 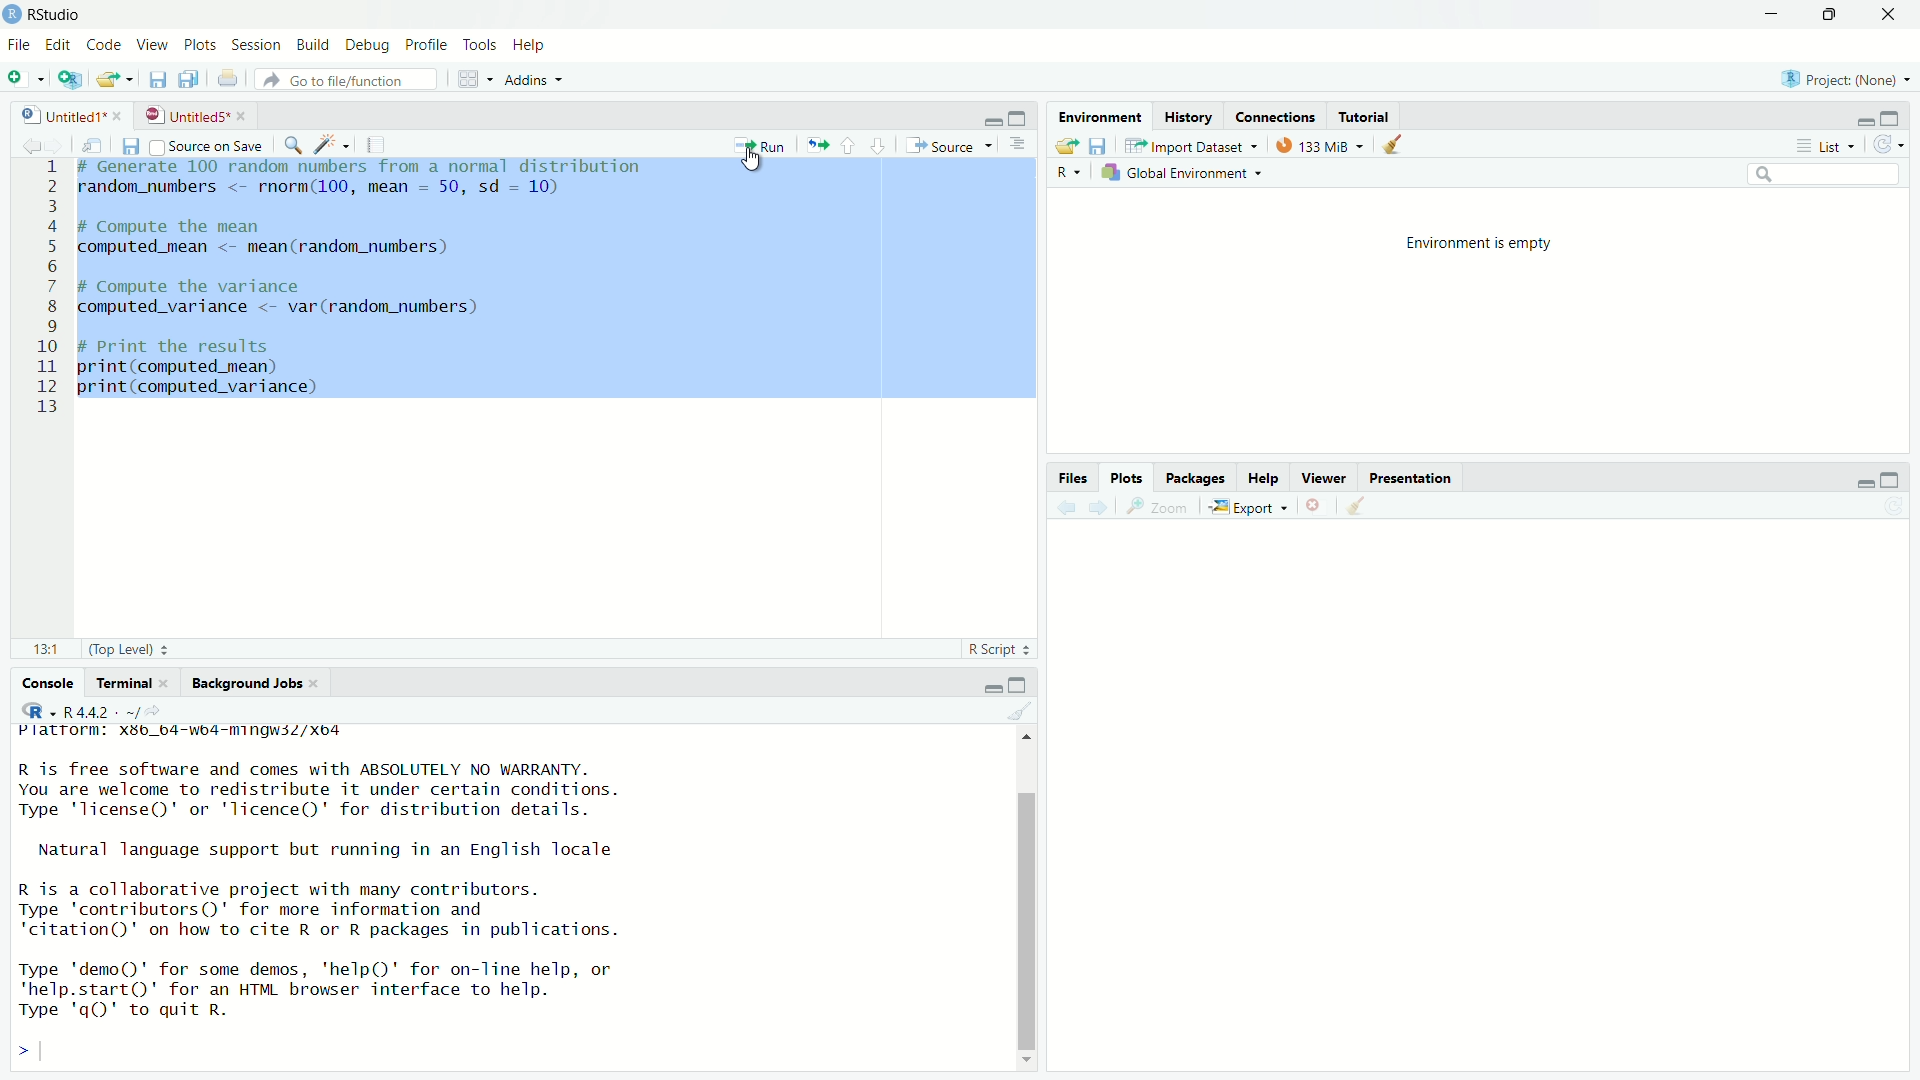 What do you see at coordinates (165, 711) in the screenshot?
I see `view the current working directory` at bounding box center [165, 711].